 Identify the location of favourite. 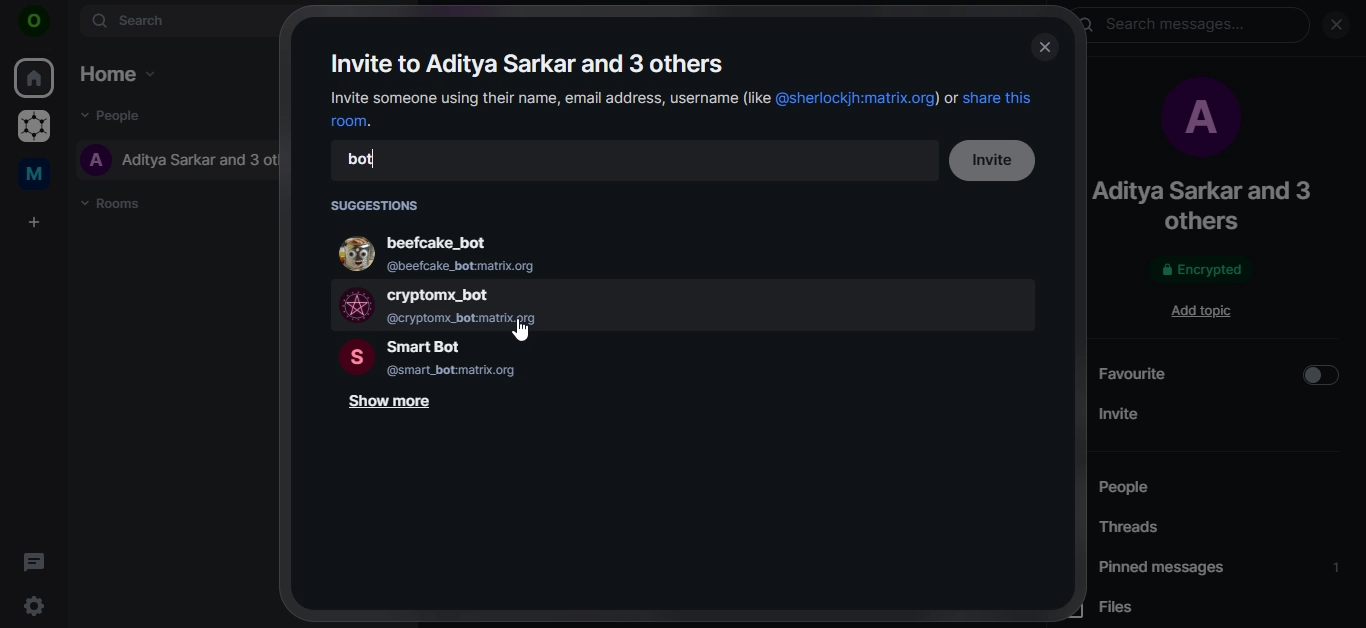
(1220, 374).